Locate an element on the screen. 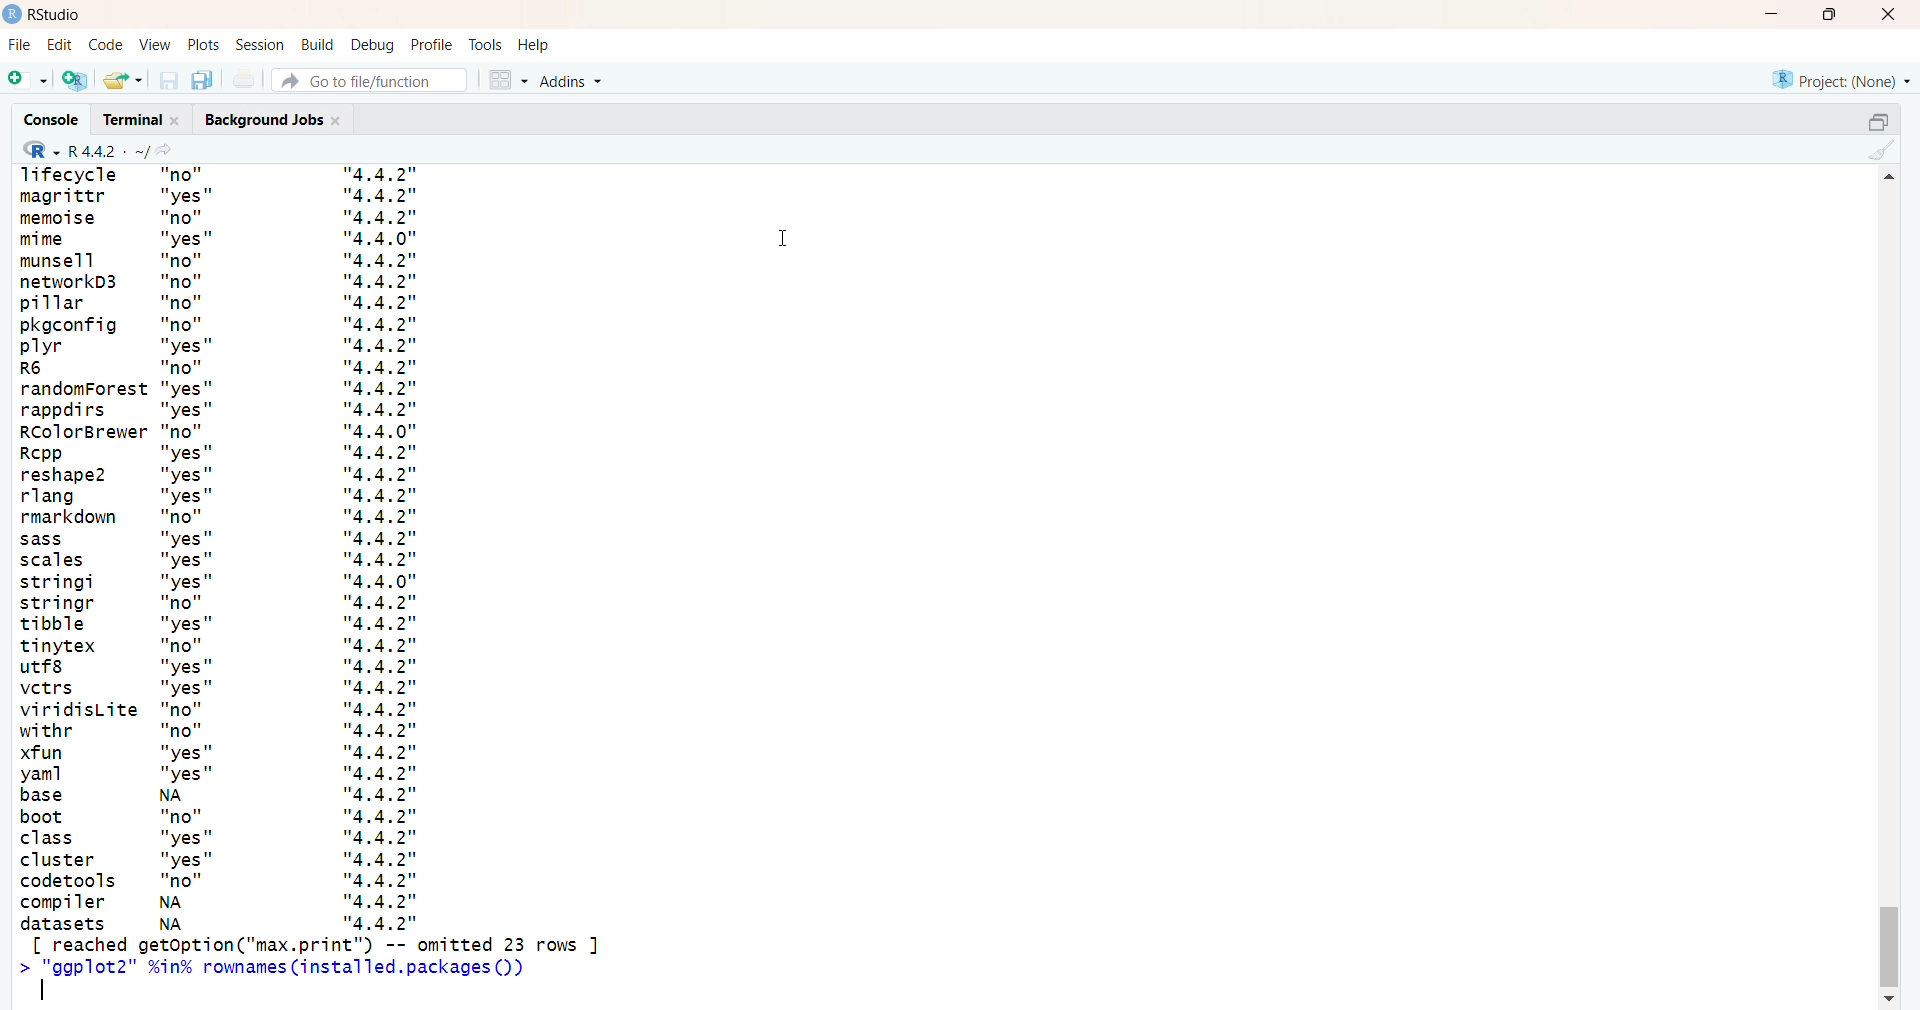 This screenshot has height=1010, width=1920. File is located at coordinates (16, 47).